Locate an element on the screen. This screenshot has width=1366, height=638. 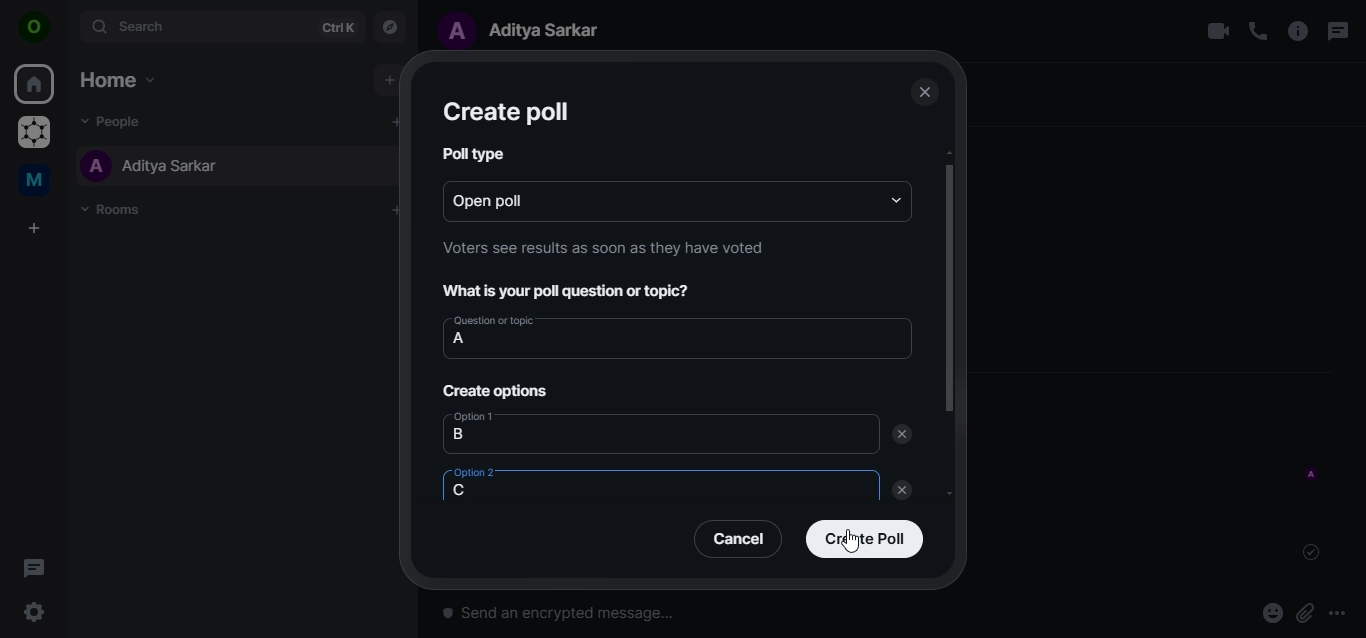
threads is located at coordinates (1336, 31).